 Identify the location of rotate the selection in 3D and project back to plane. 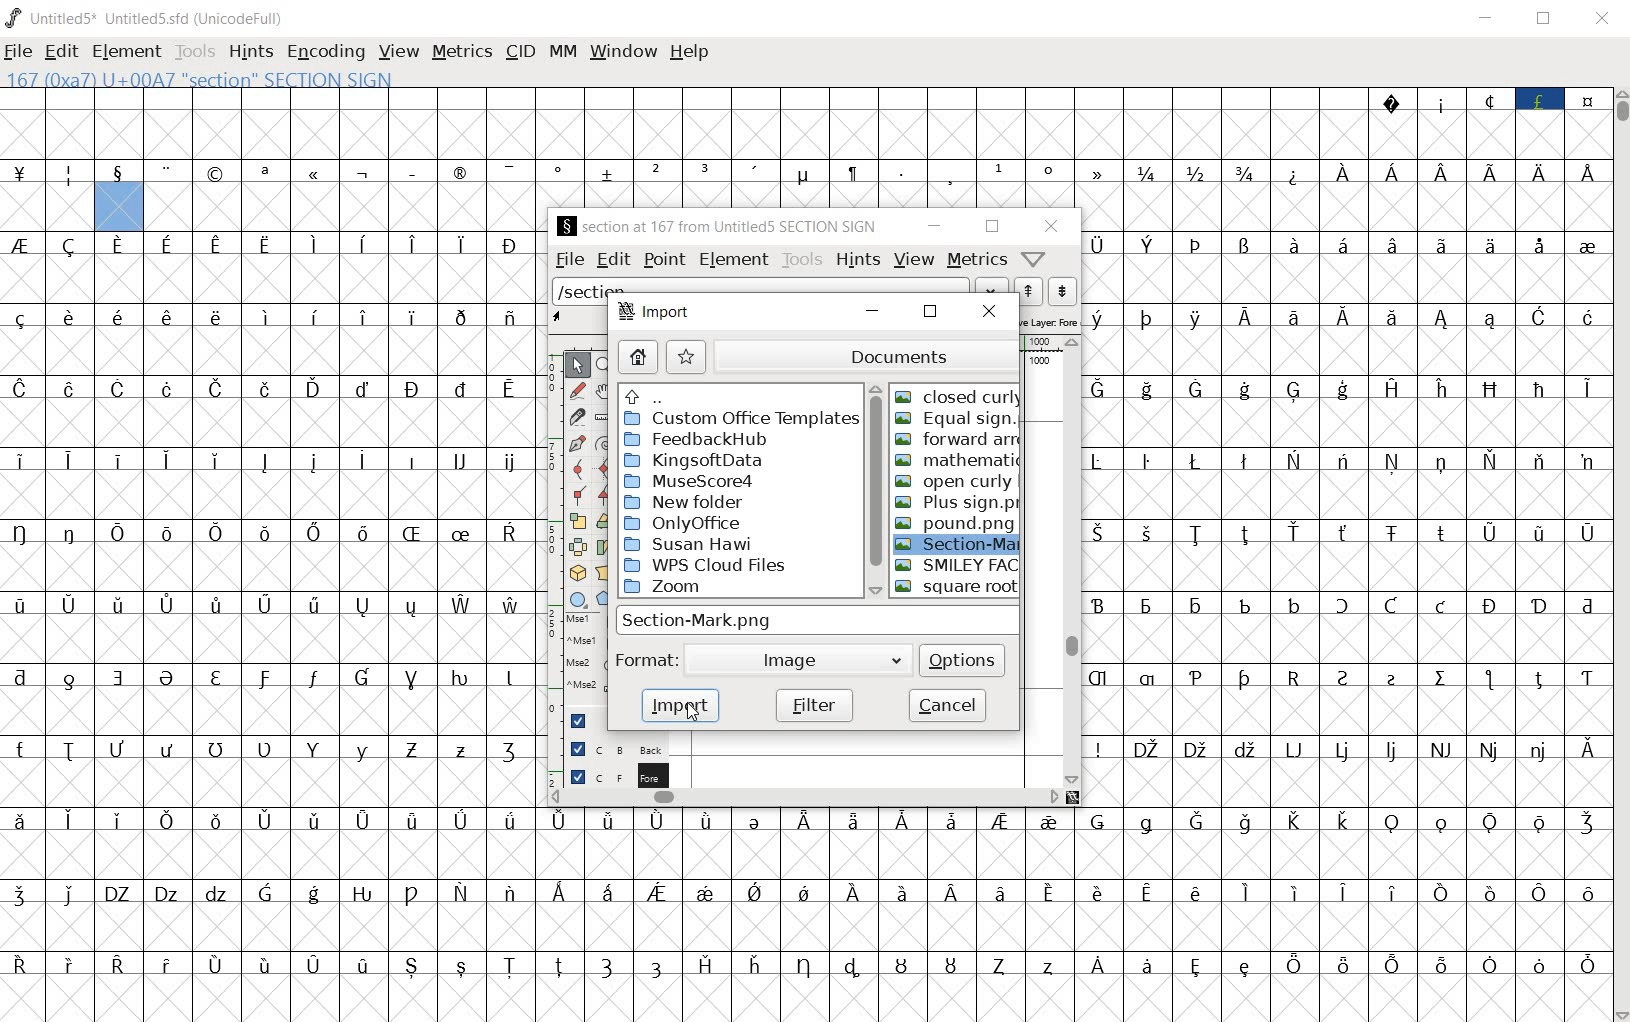
(577, 574).